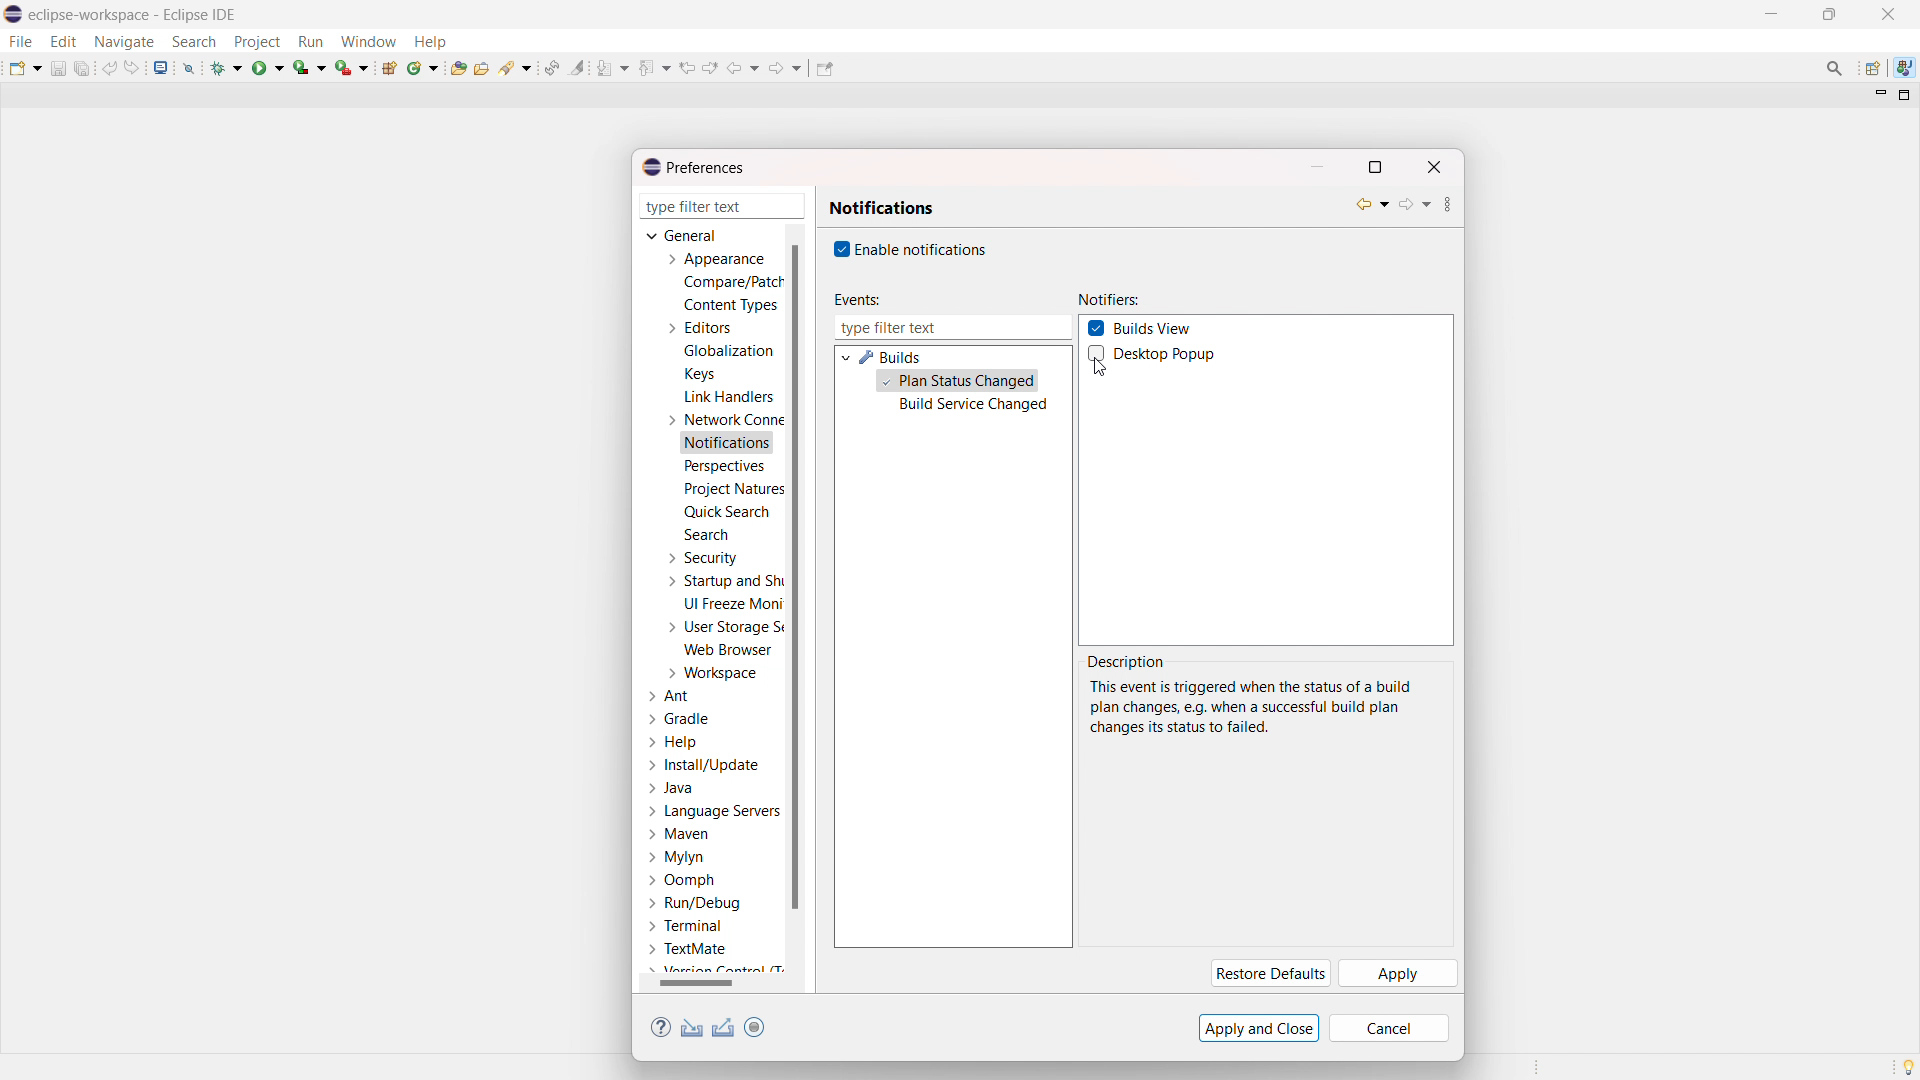 This screenshot has width=1920, height=1080. Describe the element at coordinates (677, 858) in the screenshot. I see `mylyn` at that location.